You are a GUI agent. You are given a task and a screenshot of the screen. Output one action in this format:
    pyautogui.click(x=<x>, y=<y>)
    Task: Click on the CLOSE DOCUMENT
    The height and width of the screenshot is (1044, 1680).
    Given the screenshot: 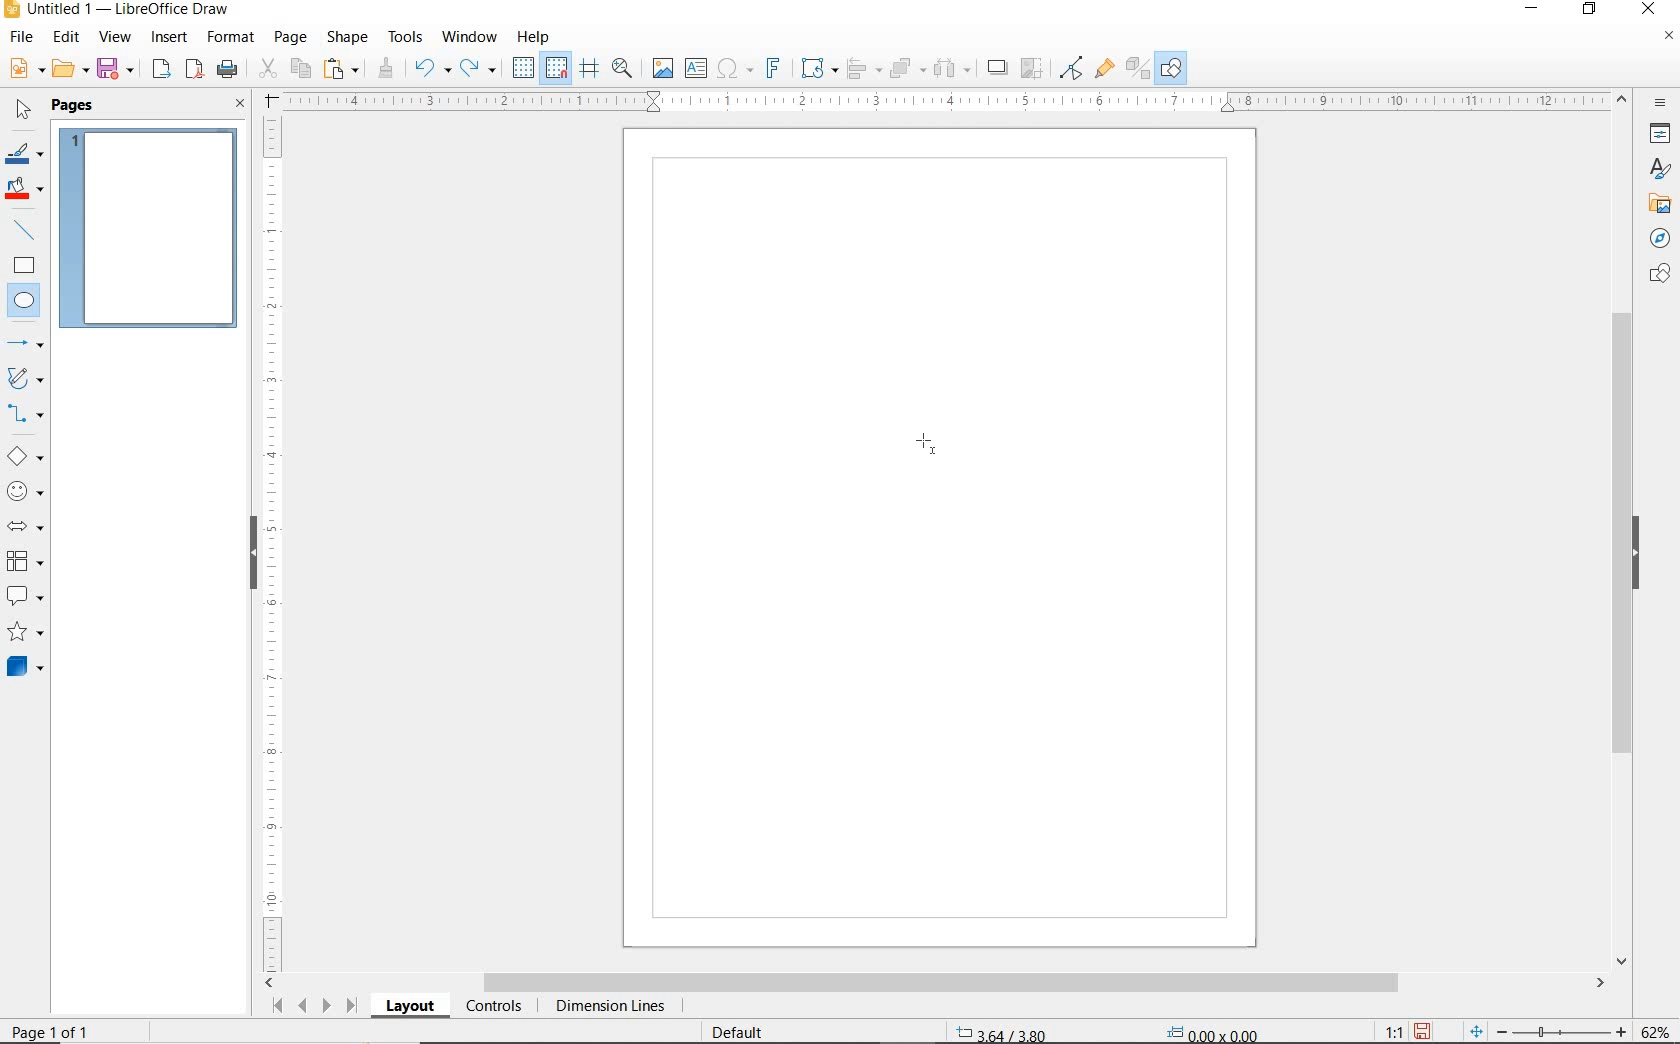 What is the action you would take?
    pyautogui.click(x=1668, y=38)
    